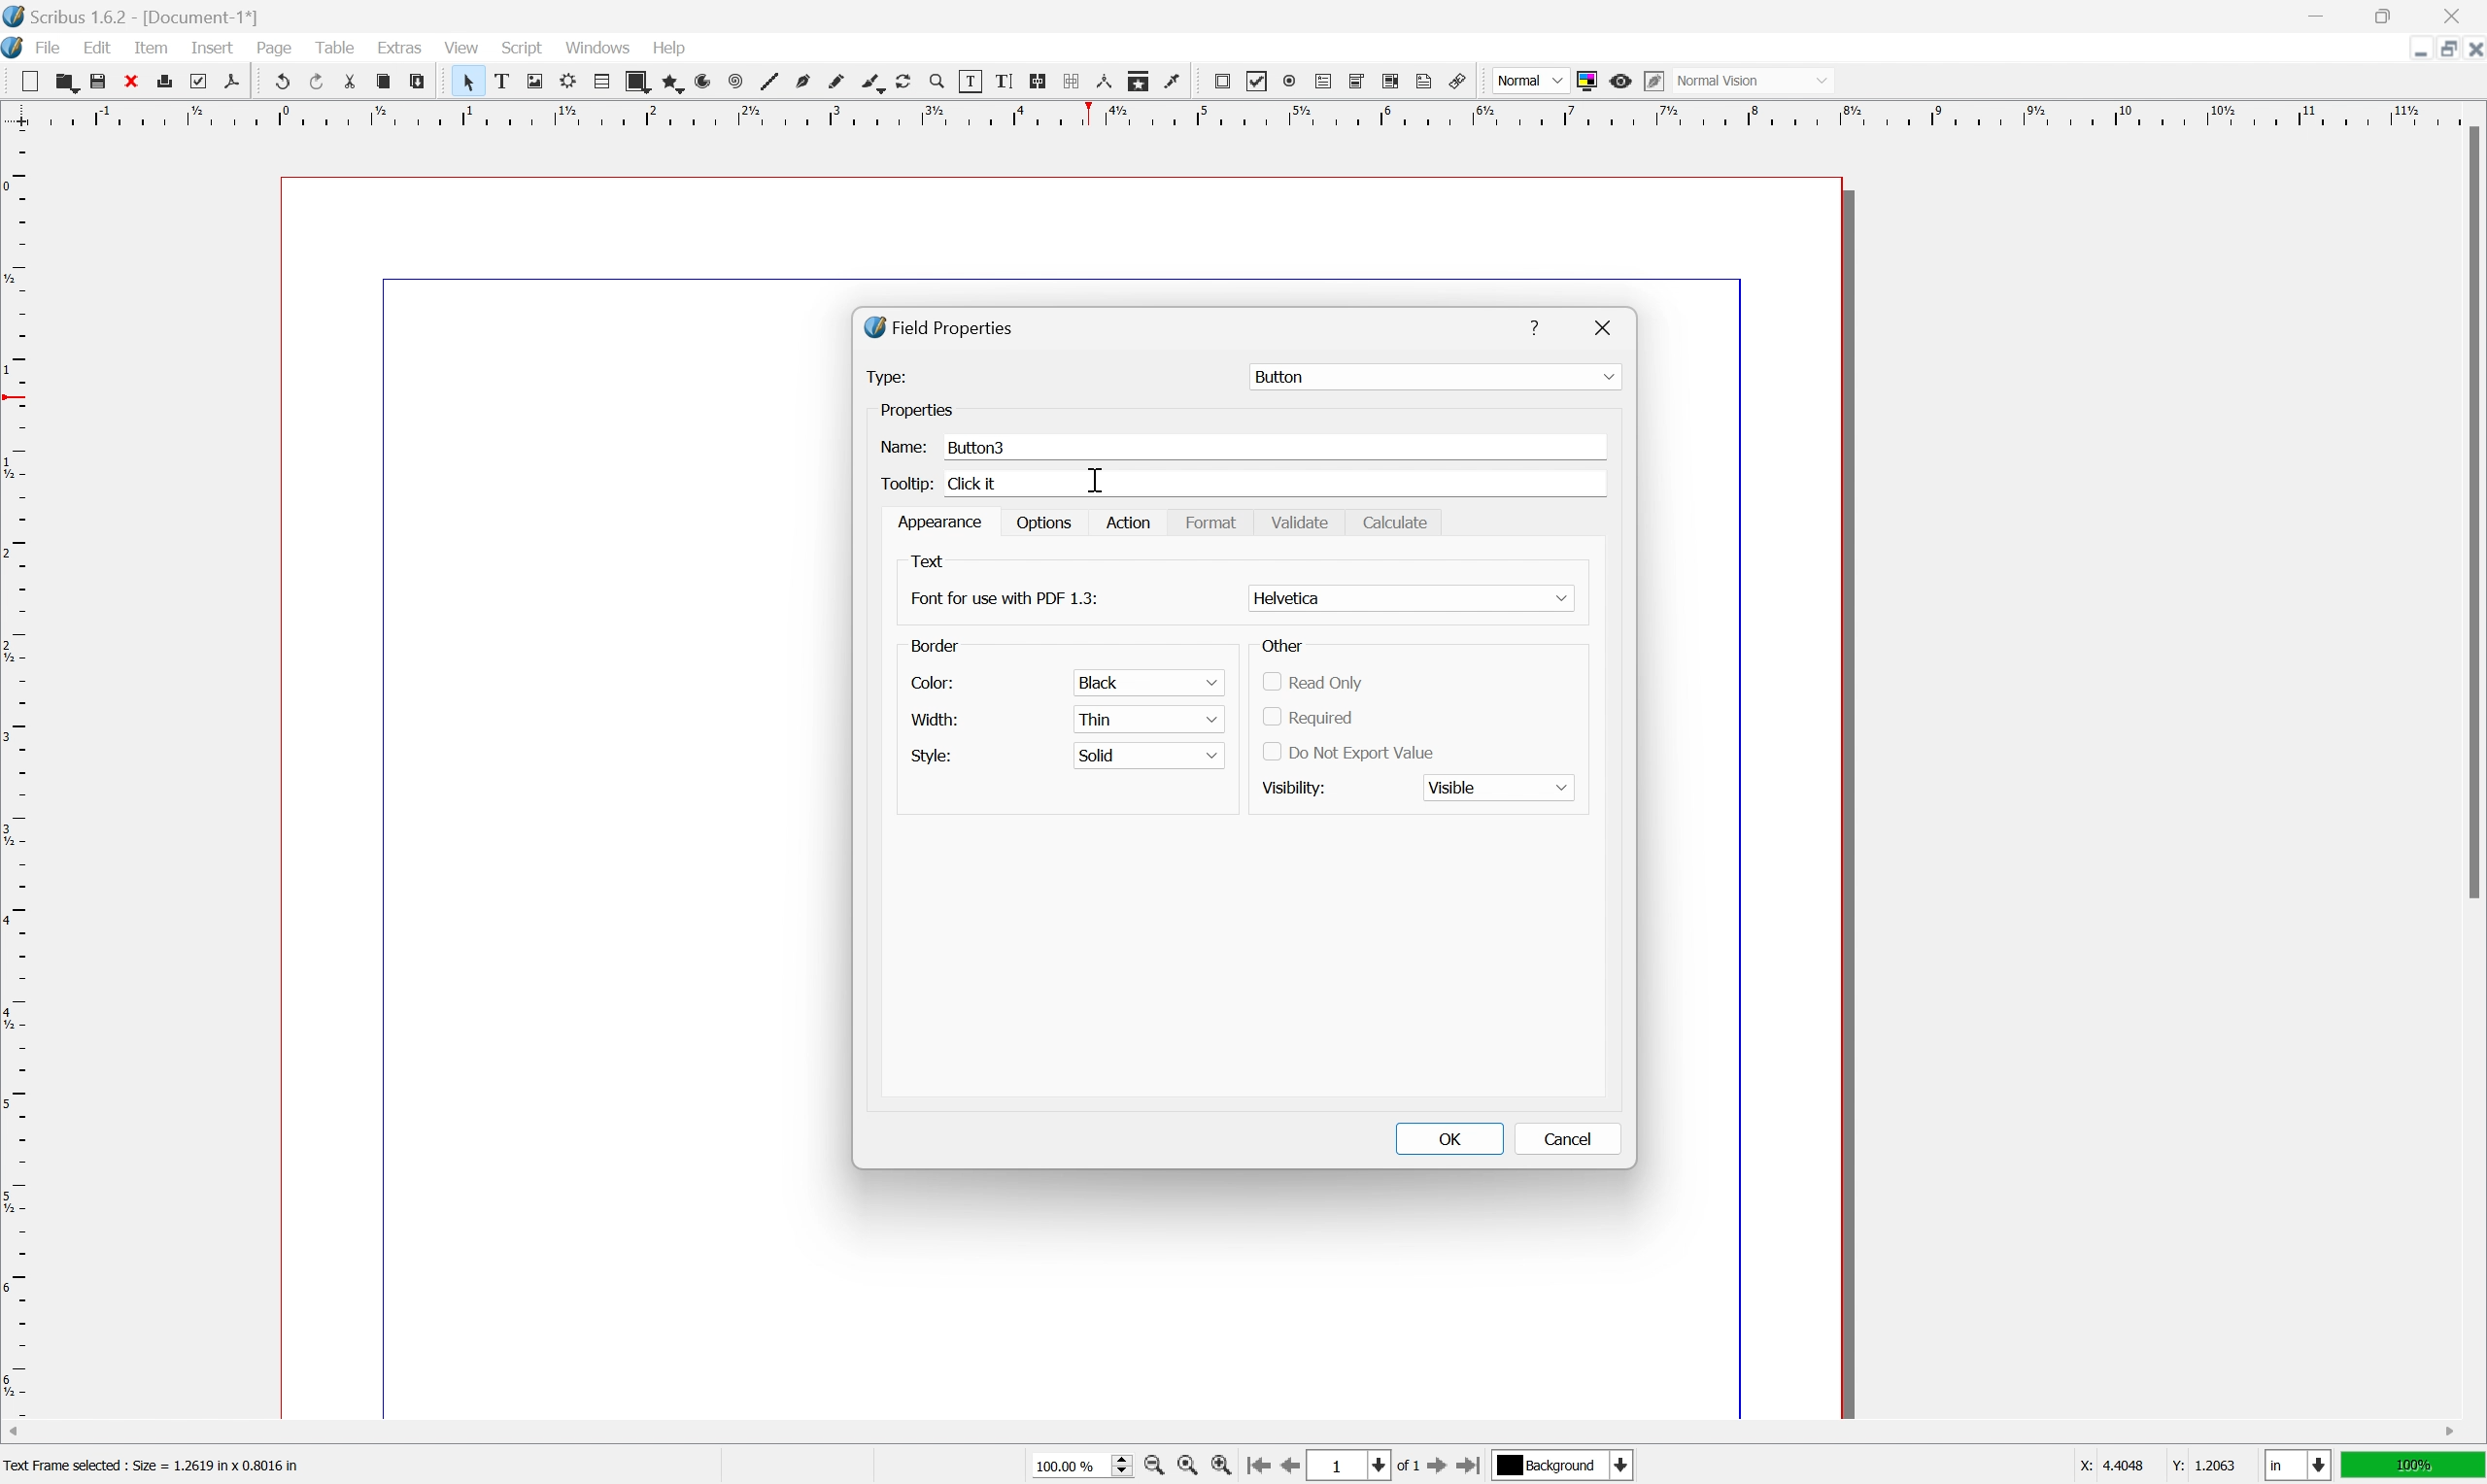 The width and height of the screenshot is (2487, 1484). What do you see at coordinates (2459, 14) in the screenshot?
I see `close` at bounding box center [2459, 14].